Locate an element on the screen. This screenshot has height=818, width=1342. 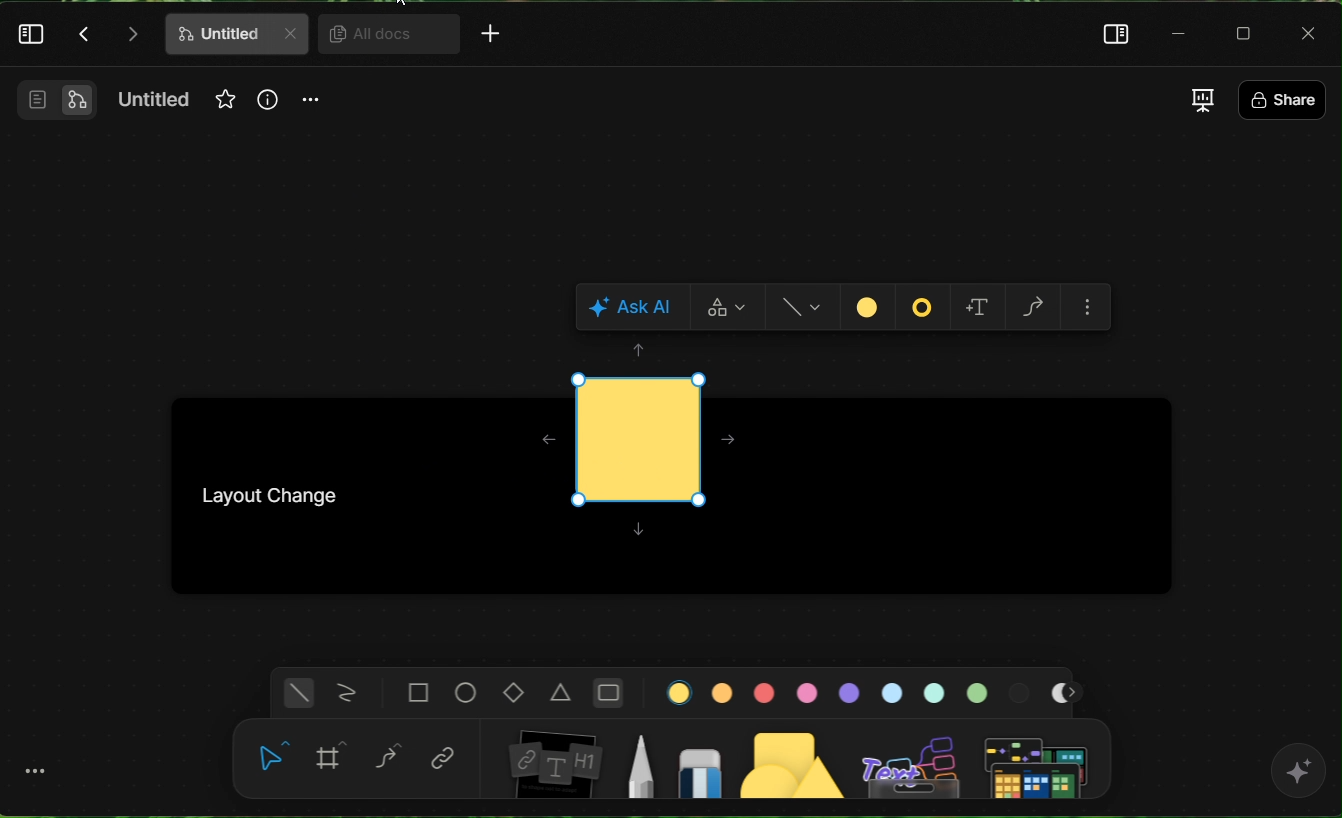
After last action is located at coordinates (641, 448).